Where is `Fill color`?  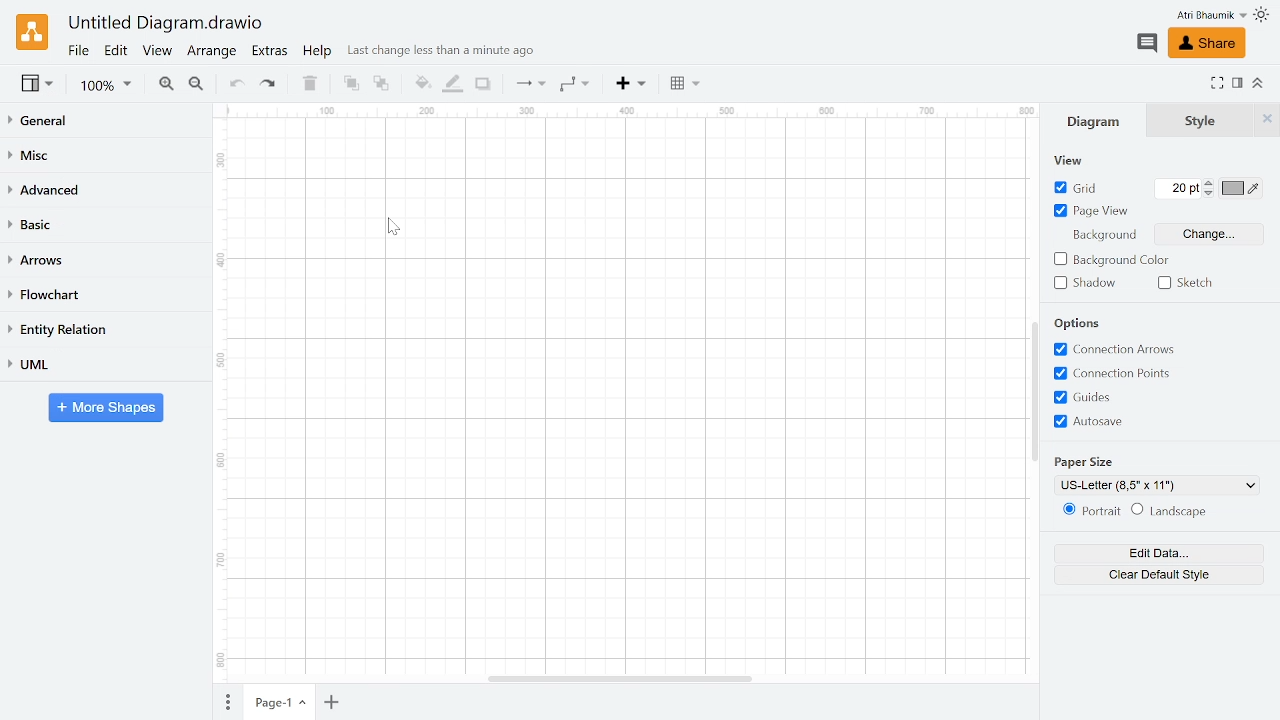
Fill color is located at coordinates (422, 83).